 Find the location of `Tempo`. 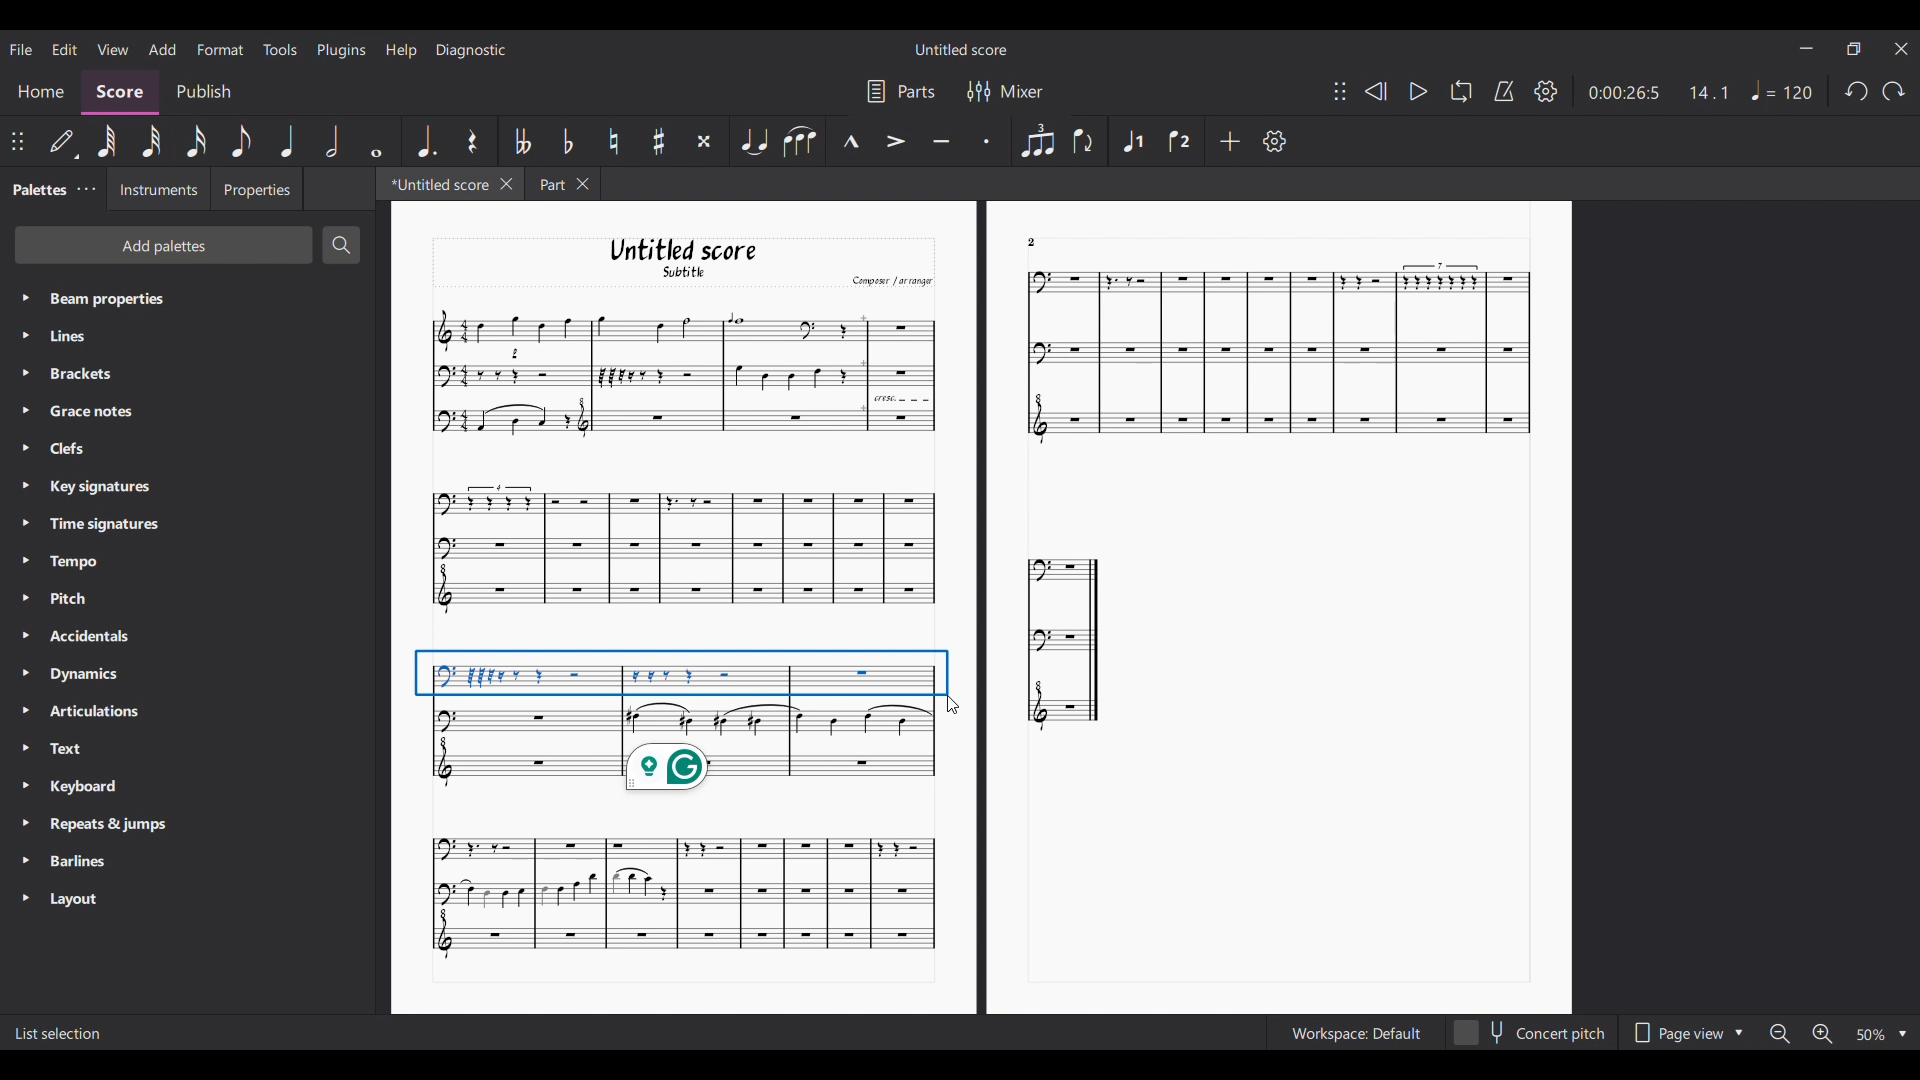

Tempo is located at coordinates (1783, 90).